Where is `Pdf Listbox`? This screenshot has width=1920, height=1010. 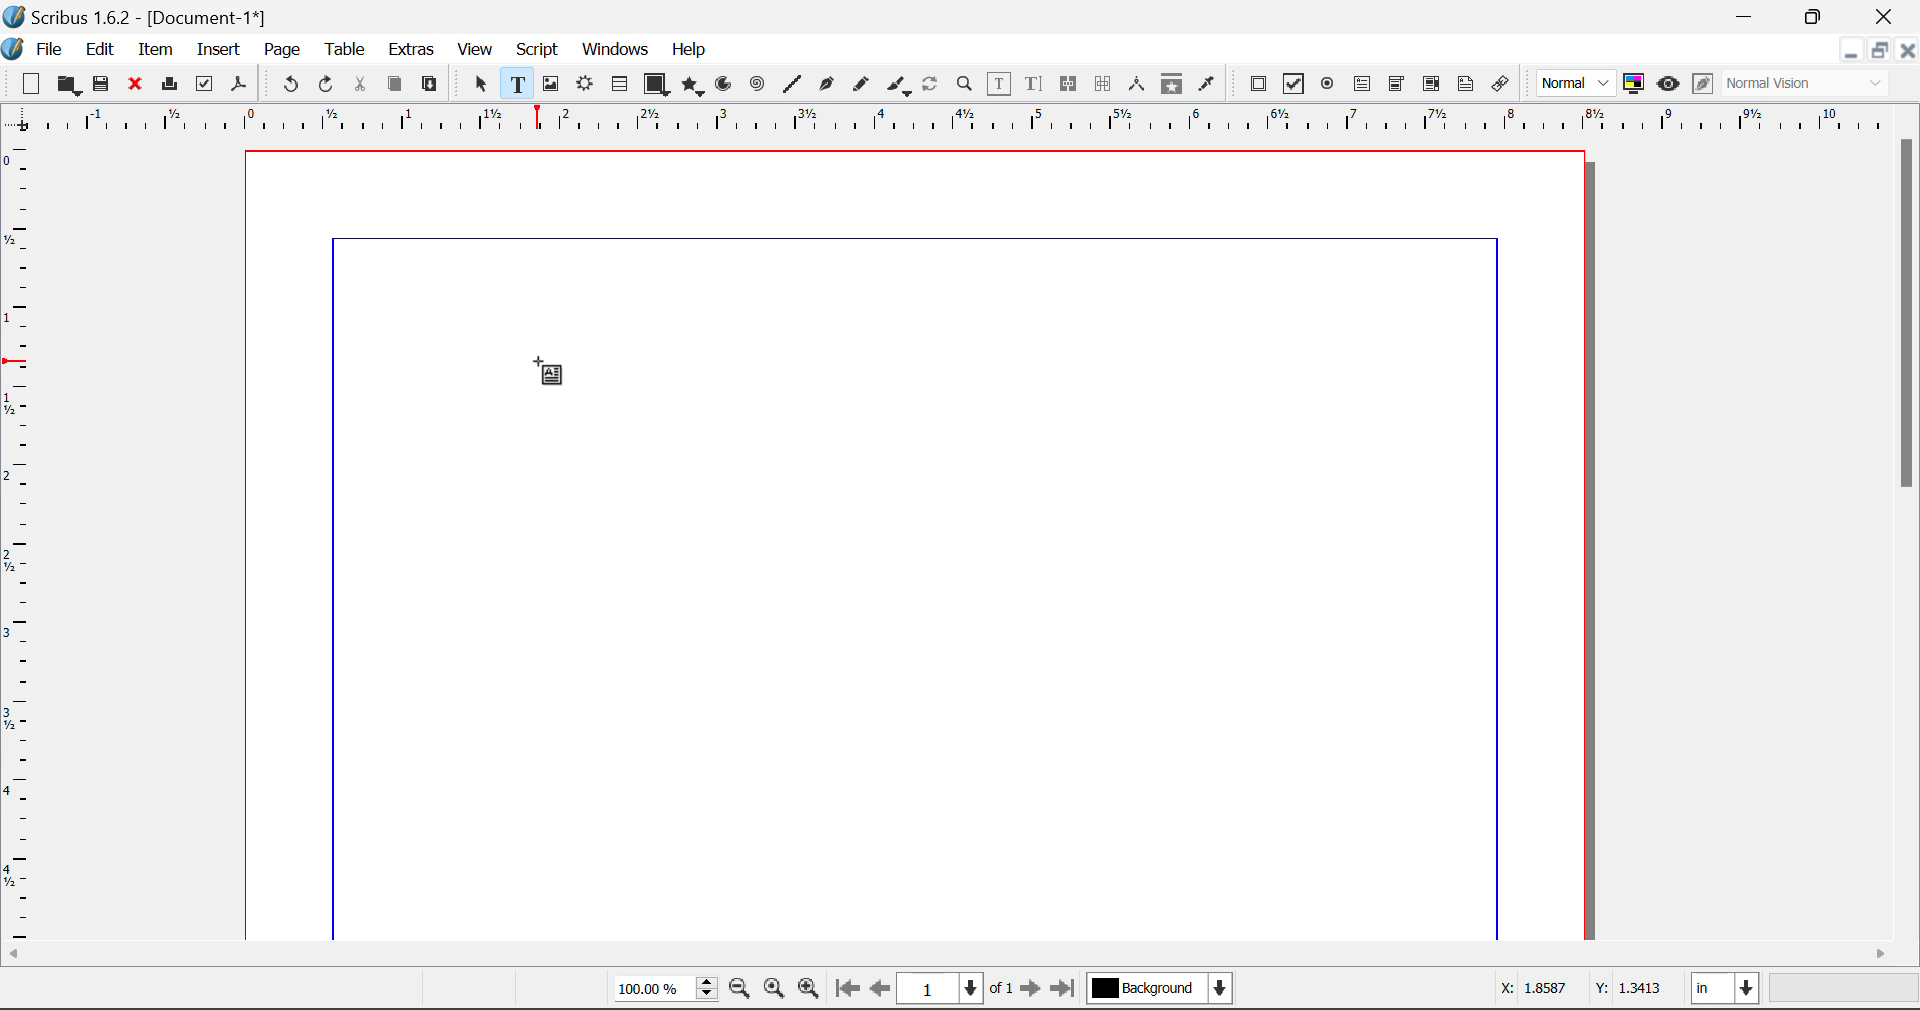
Pdf Listbox is located at coordinates (1429, 84).